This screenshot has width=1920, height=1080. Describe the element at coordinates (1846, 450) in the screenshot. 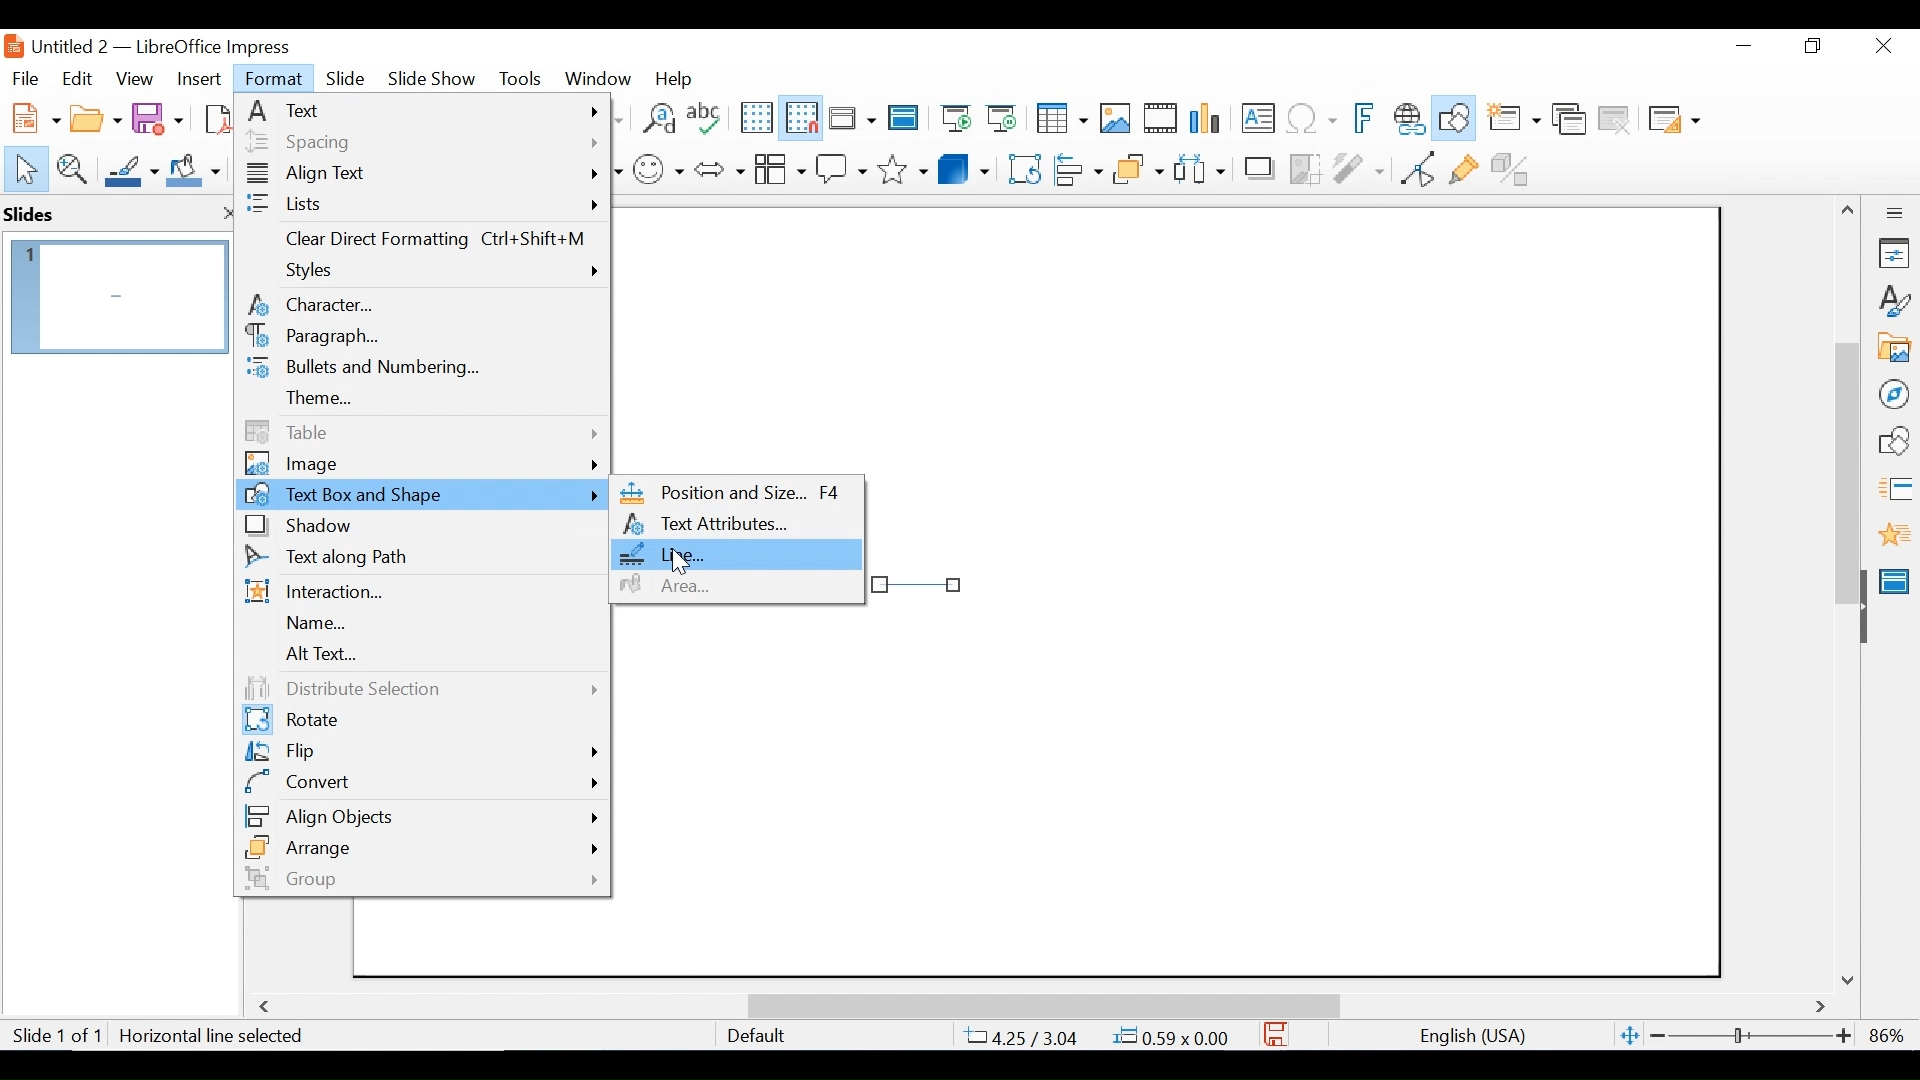

I see `Vertical Scrollbar` at that location.